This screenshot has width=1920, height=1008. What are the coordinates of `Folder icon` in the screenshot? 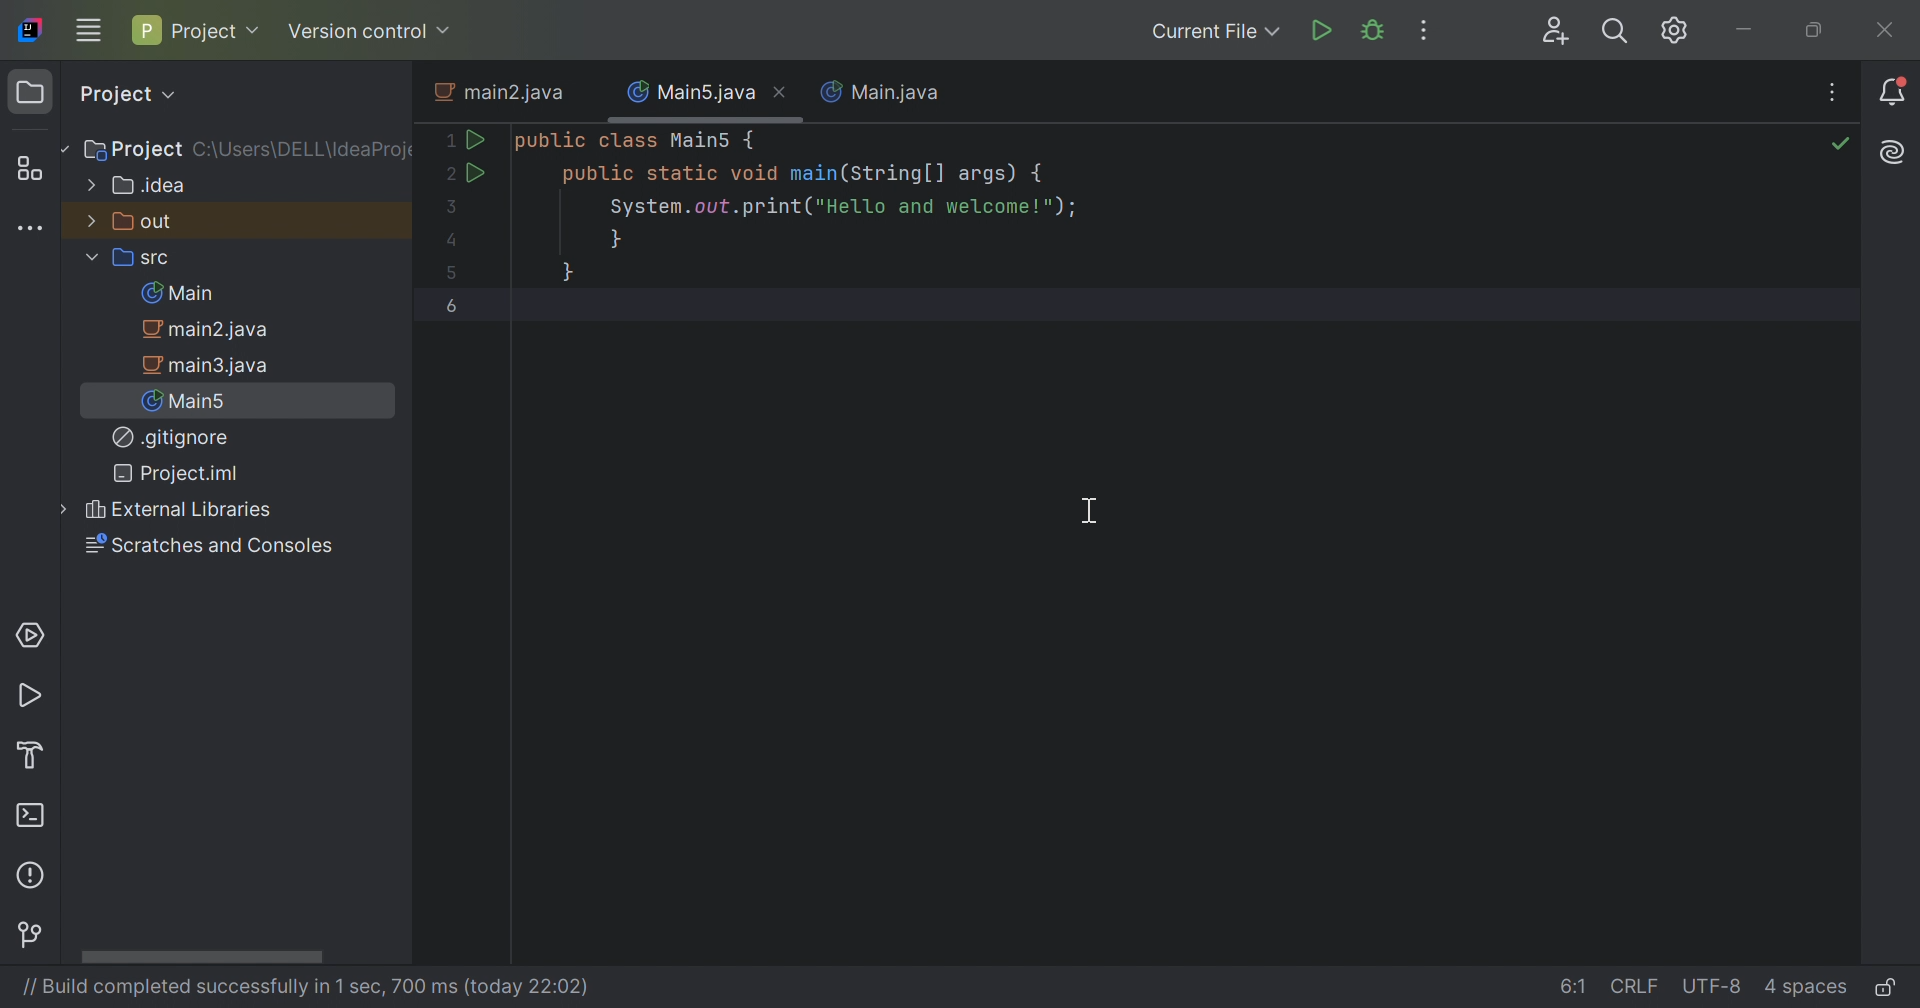 It's located at (29, 92).